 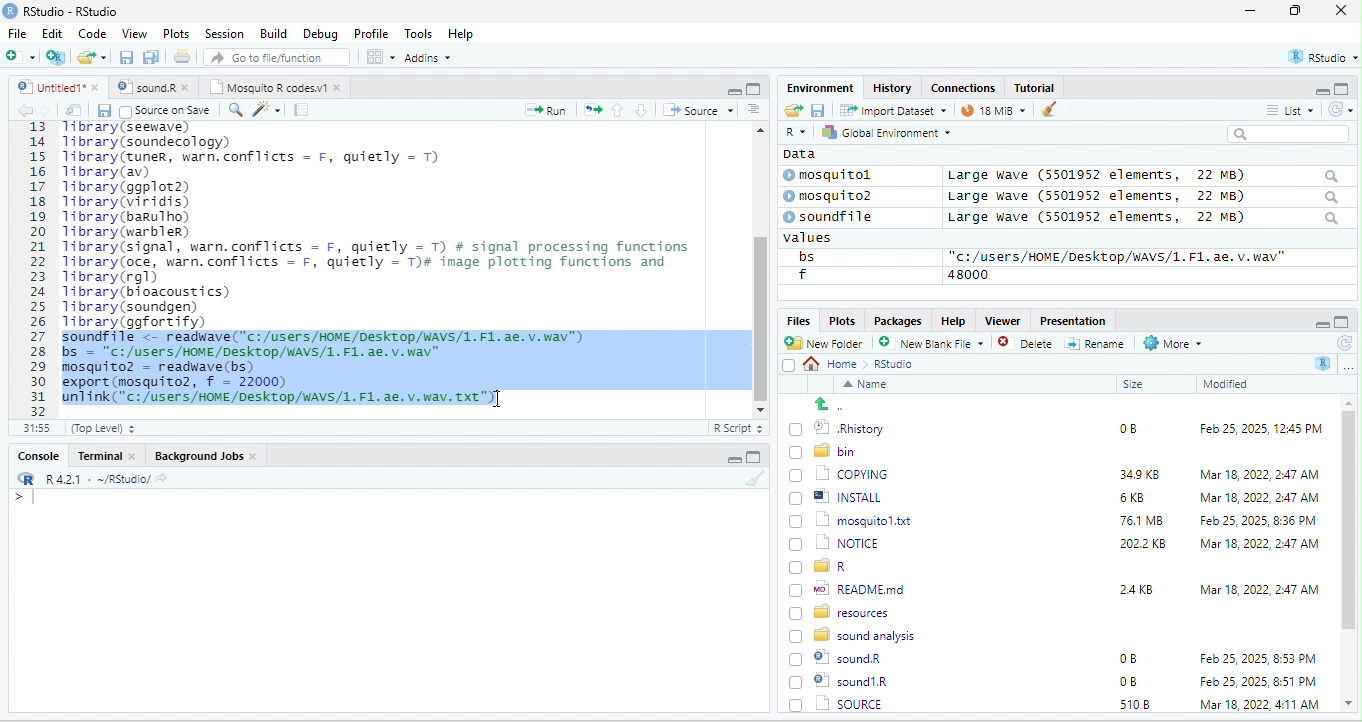 I want to click on close, so click(x=1341, y=12).